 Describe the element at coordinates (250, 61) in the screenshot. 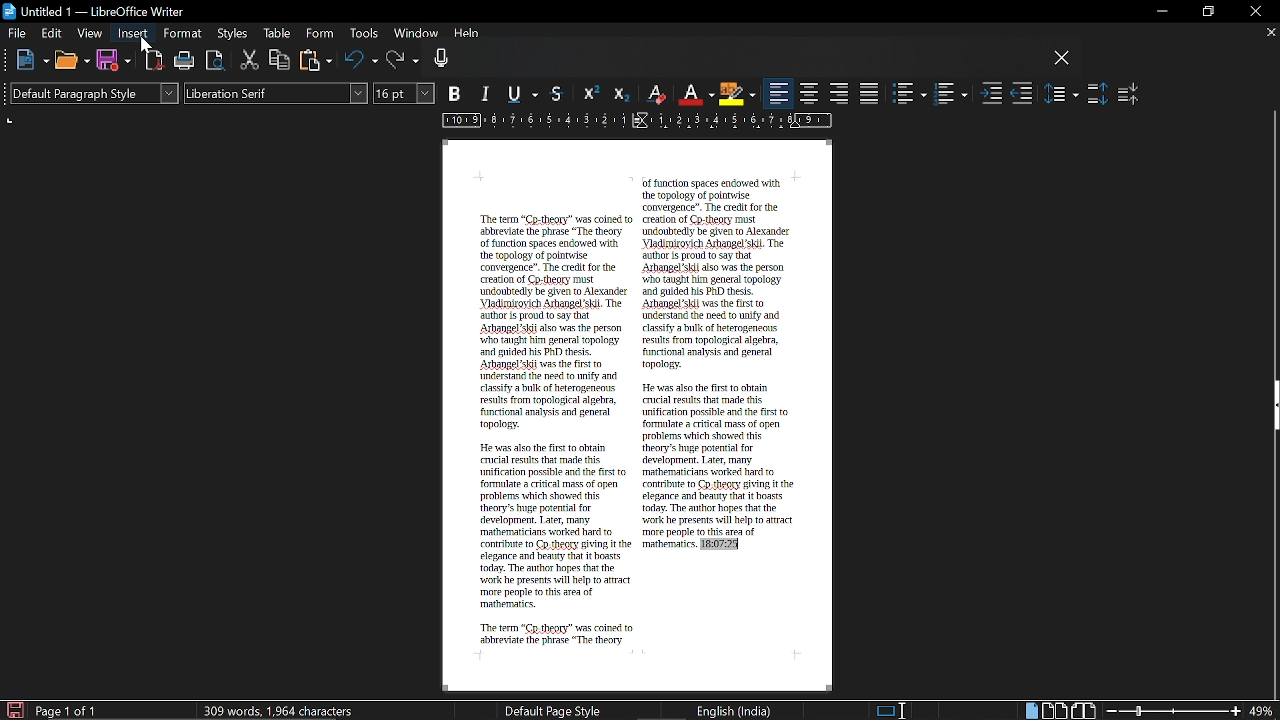

I see `Cut` at that location.